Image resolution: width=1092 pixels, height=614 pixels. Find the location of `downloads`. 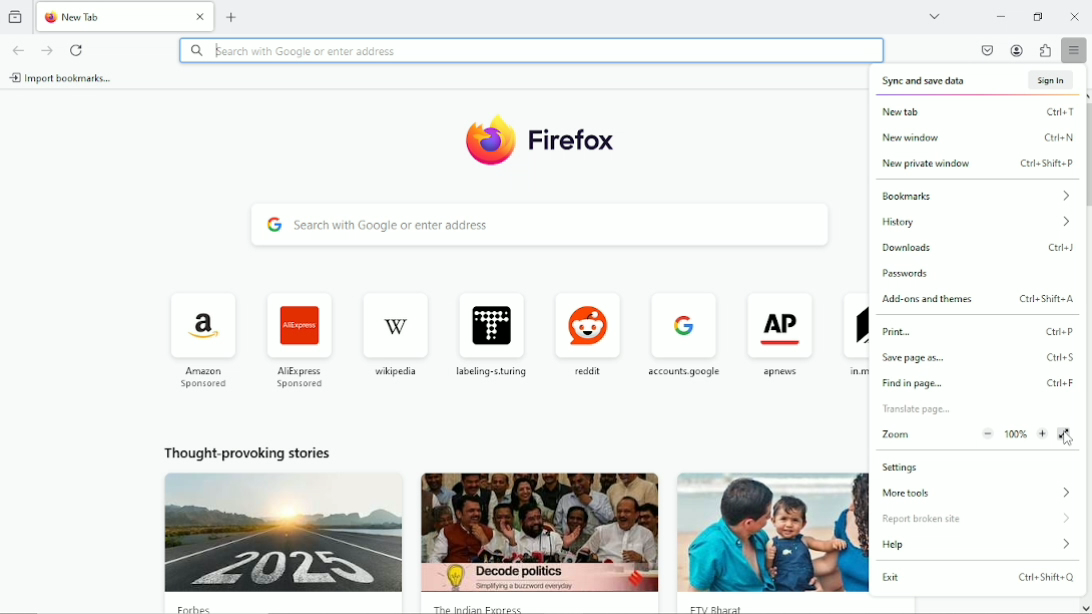

downloads is located at coordinates (982, 248).